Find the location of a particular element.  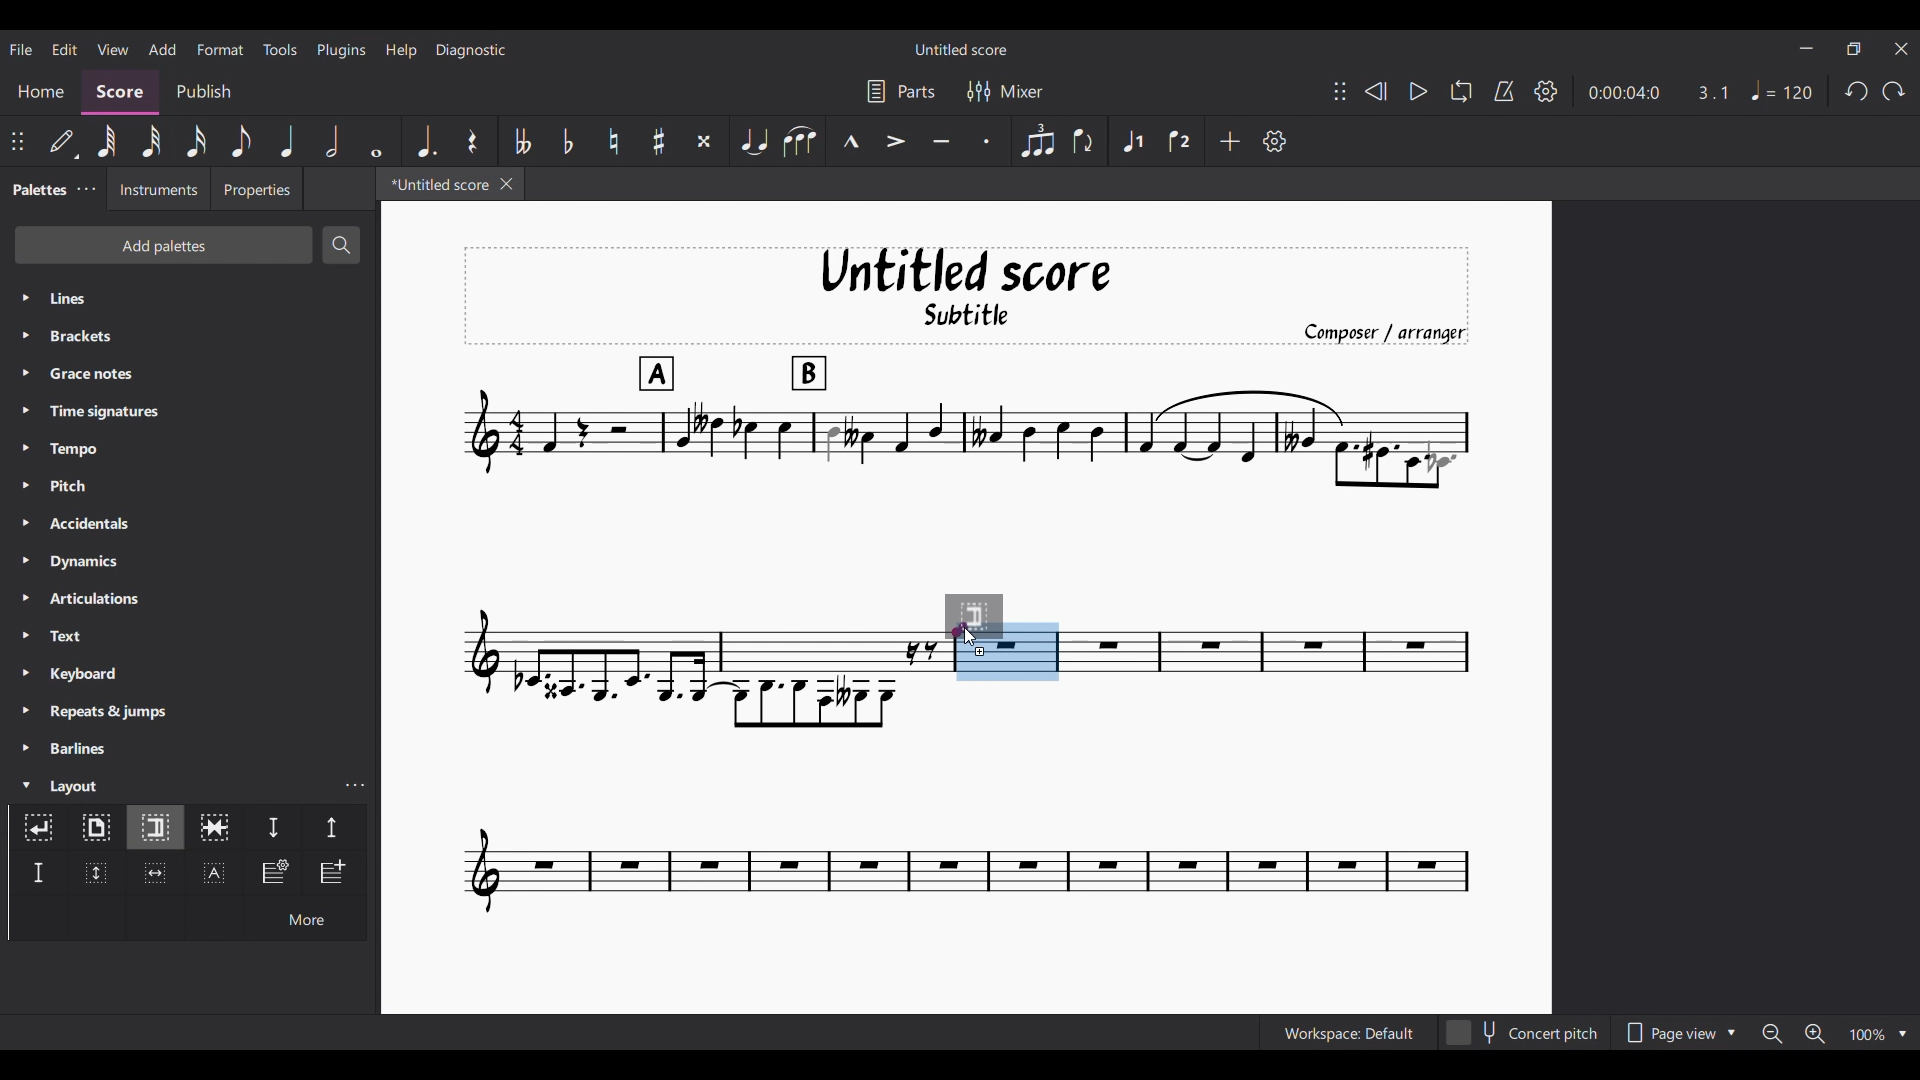

Tools menu is located at coordinates (280, 49).